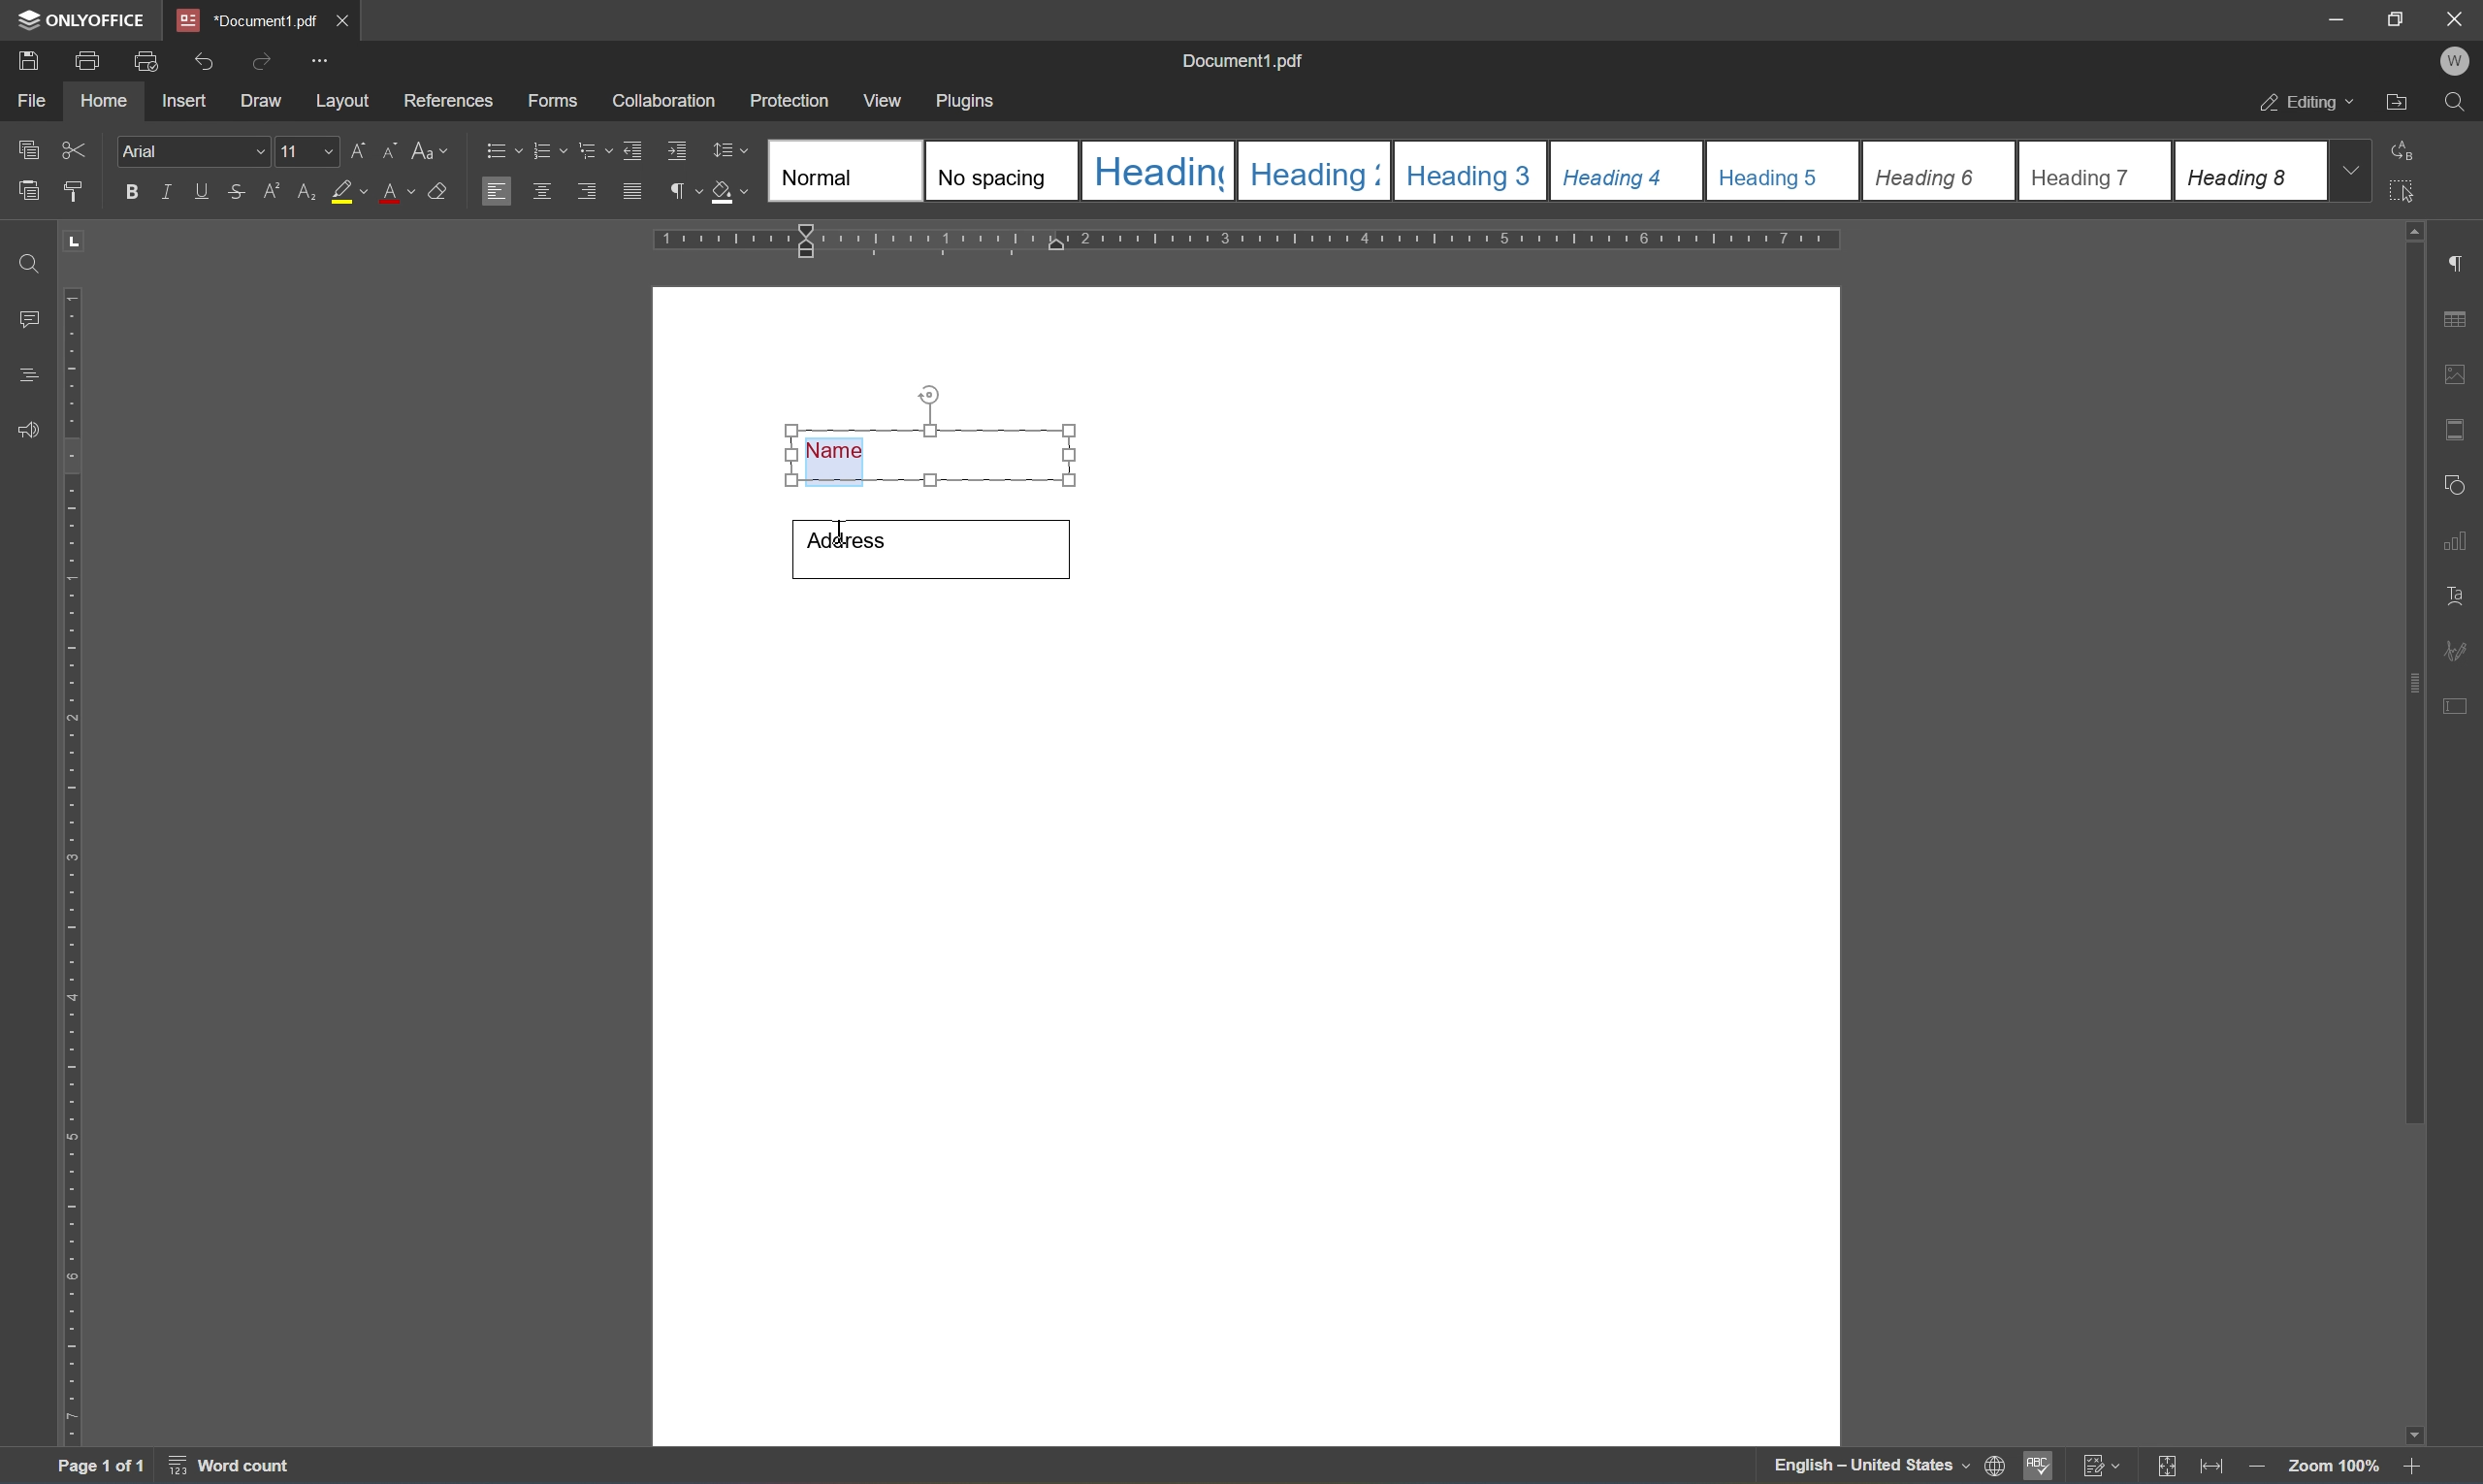  Describe the element at coordinates (105, 1467) in the screenshot. I see `page 1 of 1` at that location.